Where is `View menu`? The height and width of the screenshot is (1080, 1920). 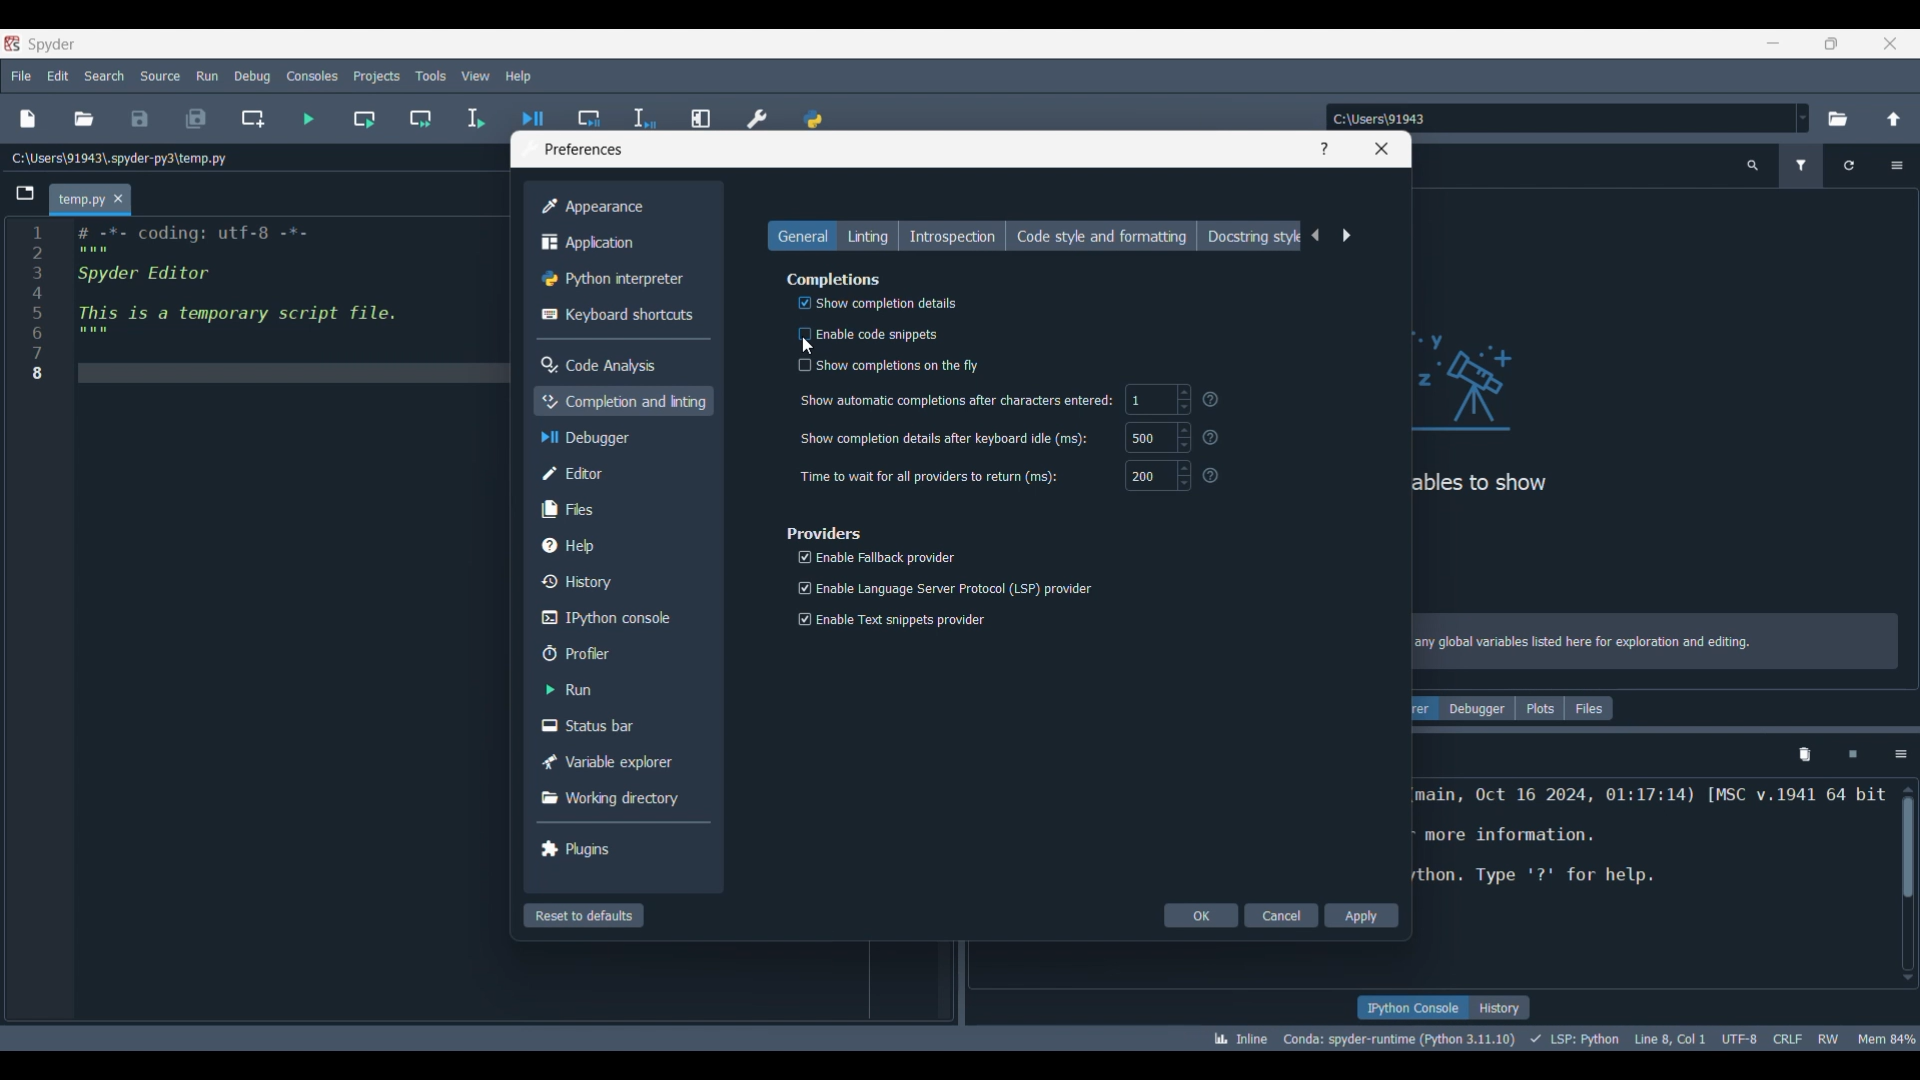 View menu is located at coordinates (476, 76).